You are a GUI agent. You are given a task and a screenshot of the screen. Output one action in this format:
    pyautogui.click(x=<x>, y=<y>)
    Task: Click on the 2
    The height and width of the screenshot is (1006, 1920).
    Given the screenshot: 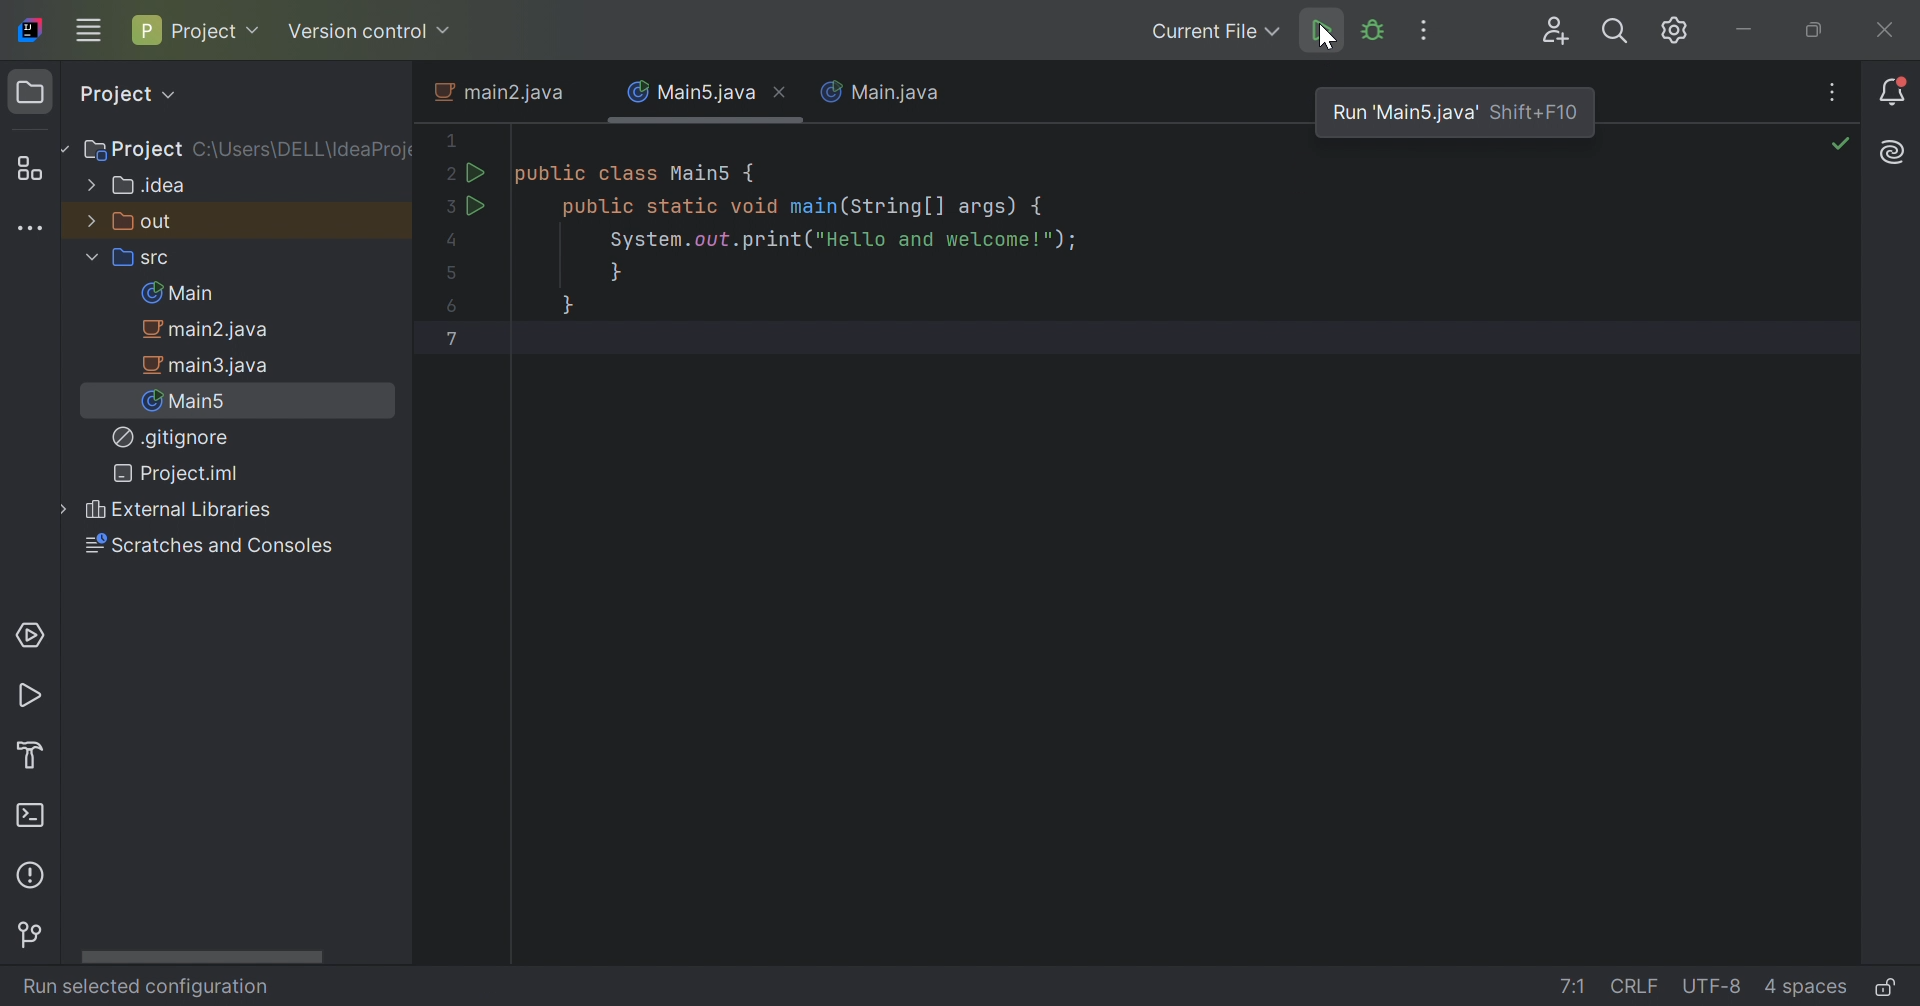 What is the action you would take?
    pyautogui.click(x=450, y=174)
    